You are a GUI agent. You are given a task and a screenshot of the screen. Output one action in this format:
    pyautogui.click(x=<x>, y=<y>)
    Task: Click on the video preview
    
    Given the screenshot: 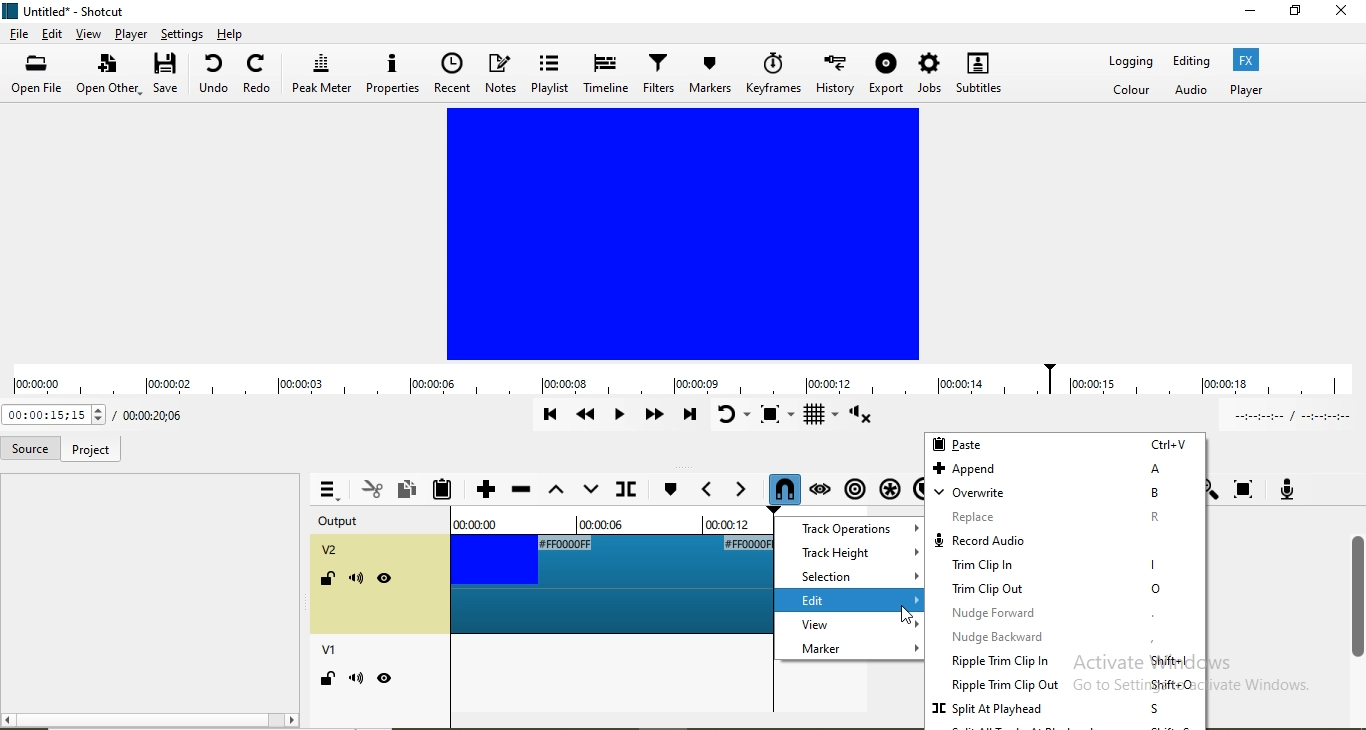 What is the action you would take?
    pyautogui.click(x=685, y=234)
    